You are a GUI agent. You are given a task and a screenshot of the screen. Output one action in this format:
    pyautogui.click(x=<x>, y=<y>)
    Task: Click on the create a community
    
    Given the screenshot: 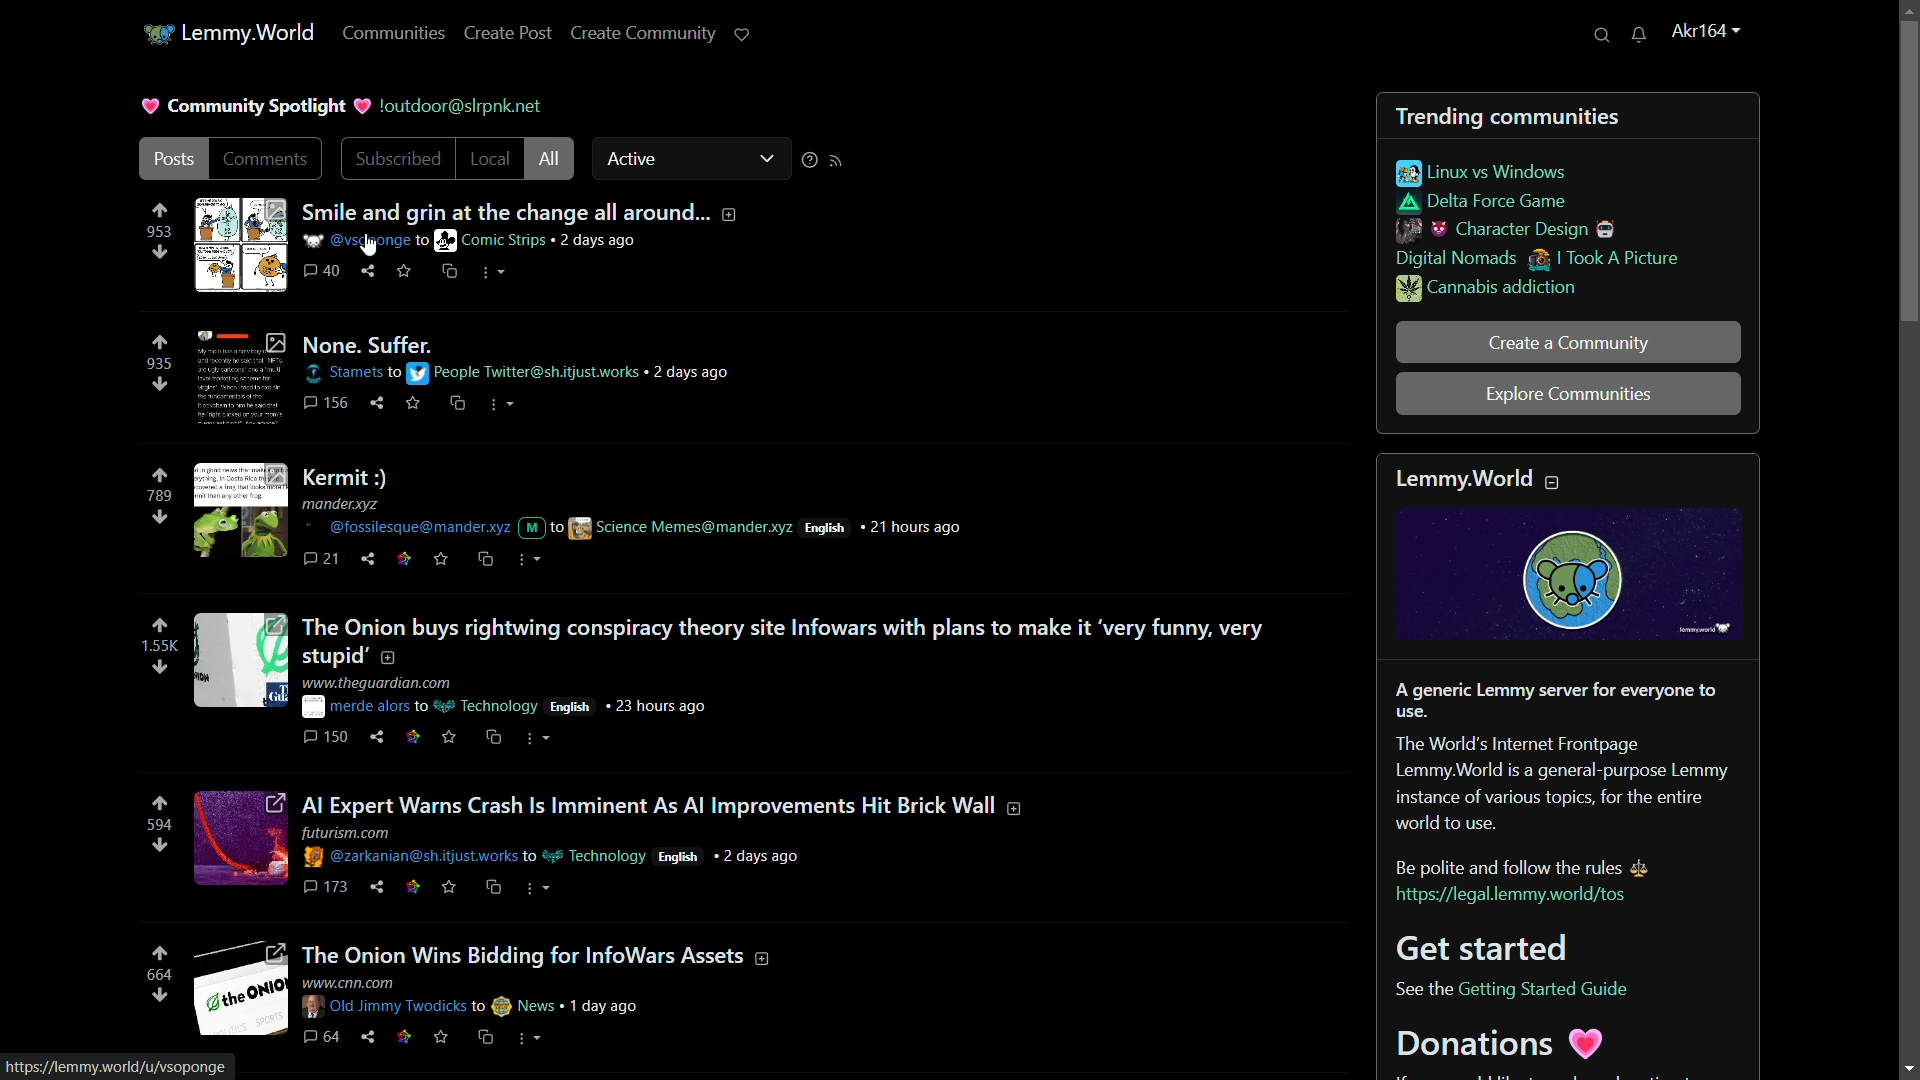 What is the action you would take?
    pyautogui.click(x=1564, y=343)
    